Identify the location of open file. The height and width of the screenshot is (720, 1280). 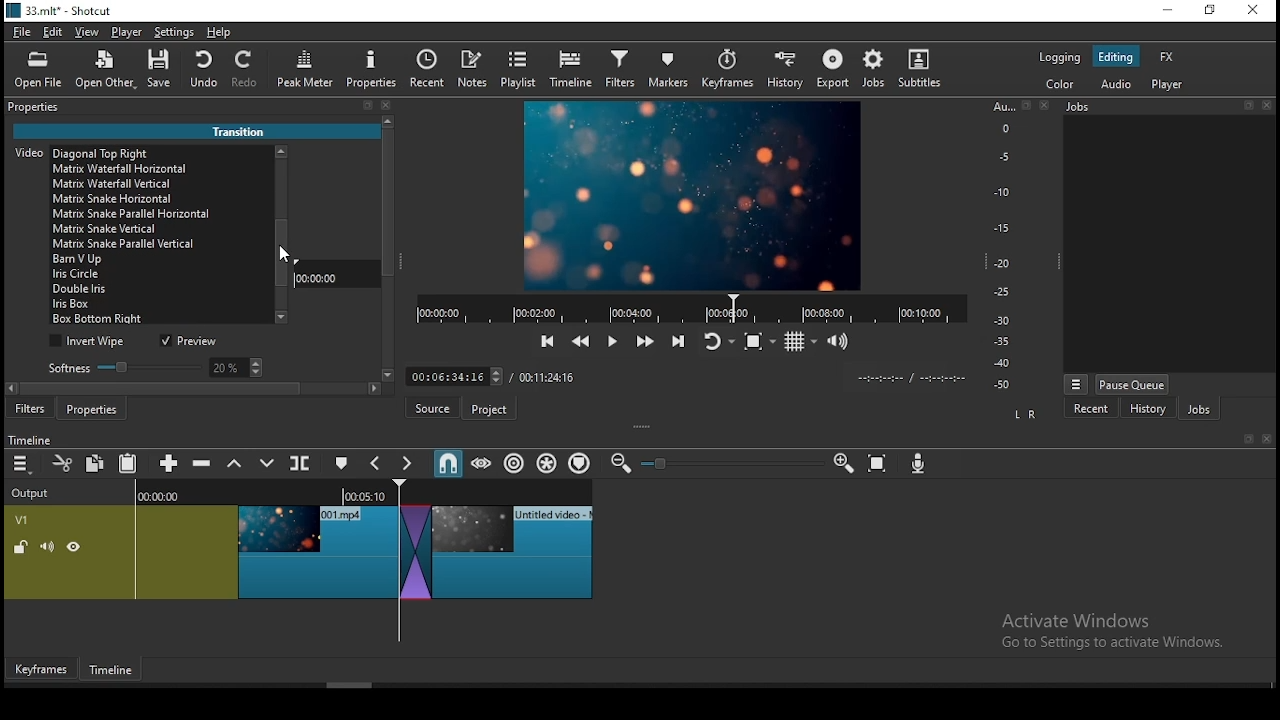
(43, 72).